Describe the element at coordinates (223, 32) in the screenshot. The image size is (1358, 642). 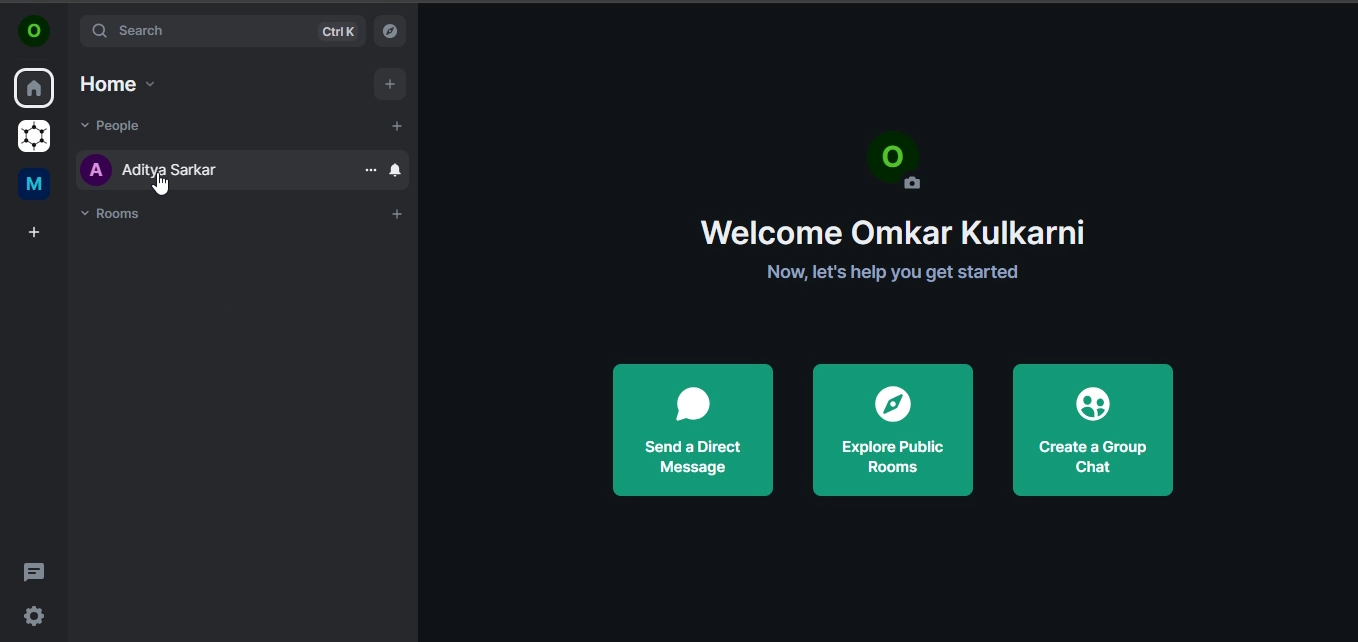
I see `search` at that location.